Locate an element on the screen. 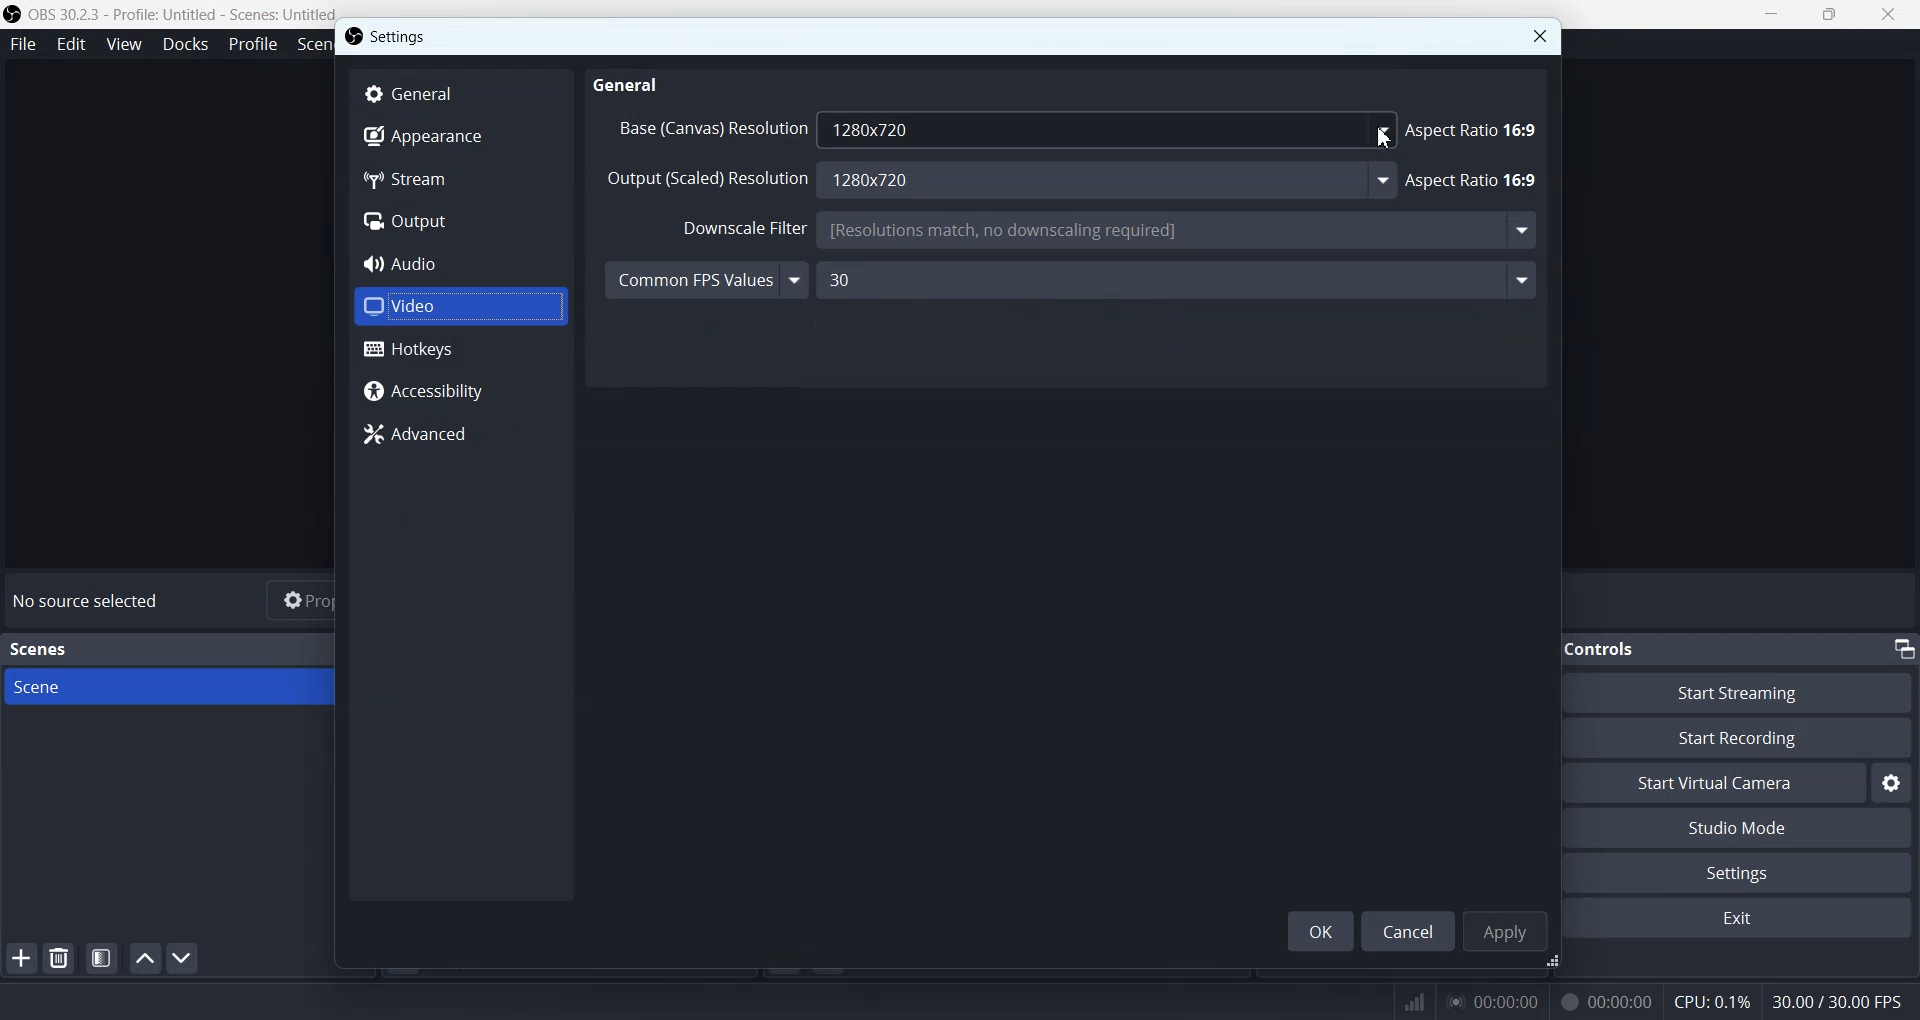 This screenshot has height=1020, width=1920. Common FPS Values is located at coordinates (706, 278).